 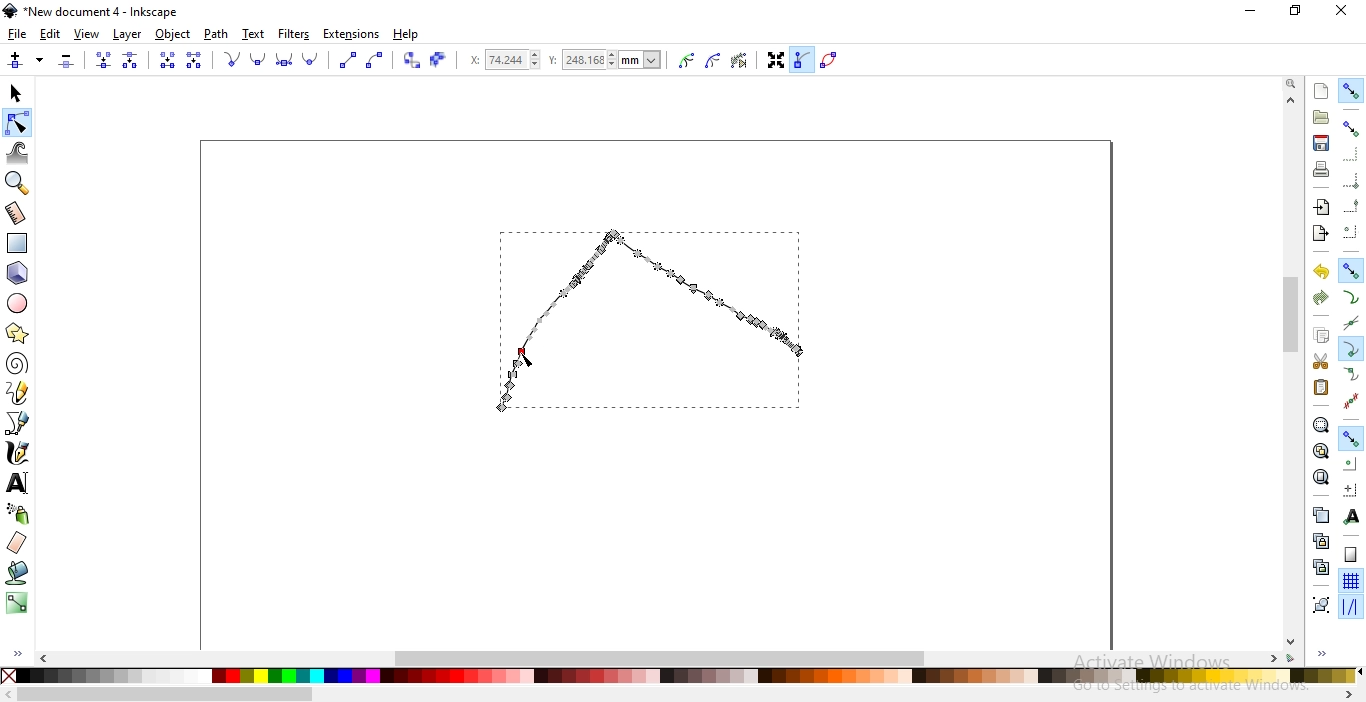 What do you see at coordinates (1351, 127) in the screenshot?
I see `snap bounding boxes` at bounding box center [1351, 127].